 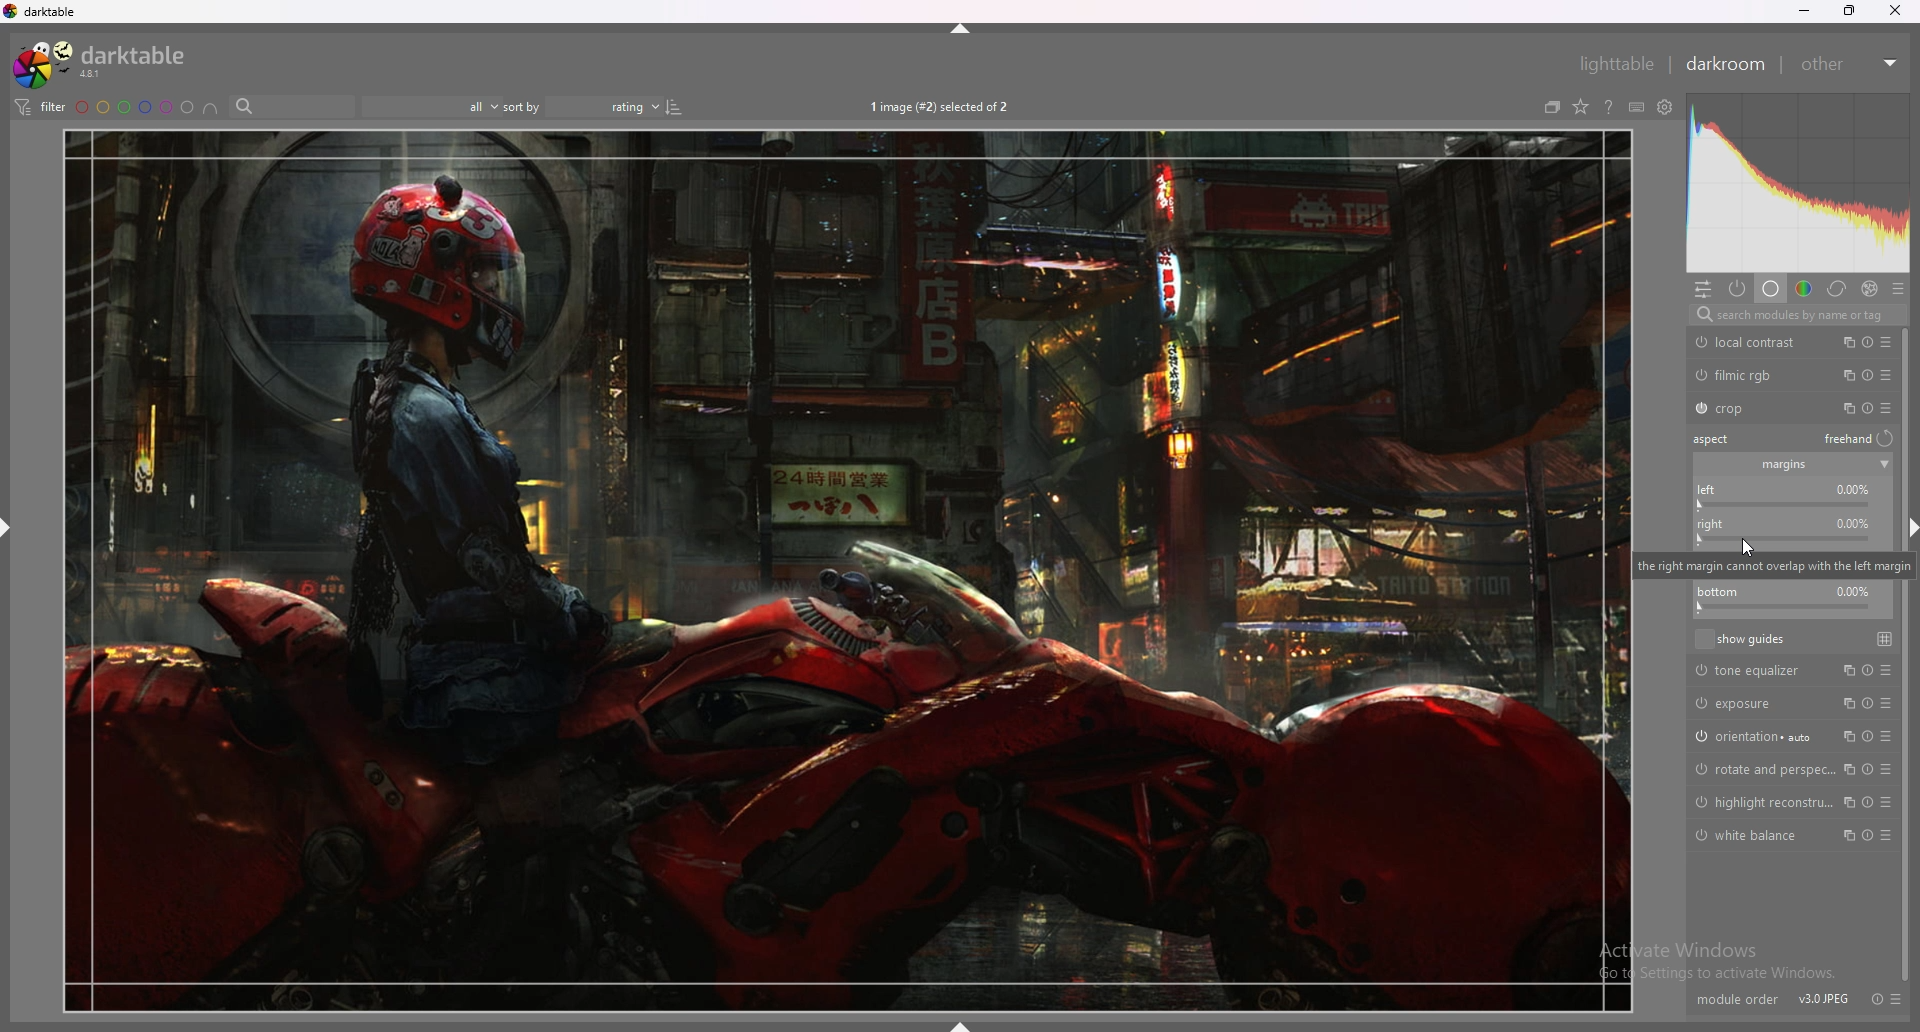 What do you see at coordinates (1752, 409) in the screenshot?
I see `crop` at bounding box center [1752, 409].